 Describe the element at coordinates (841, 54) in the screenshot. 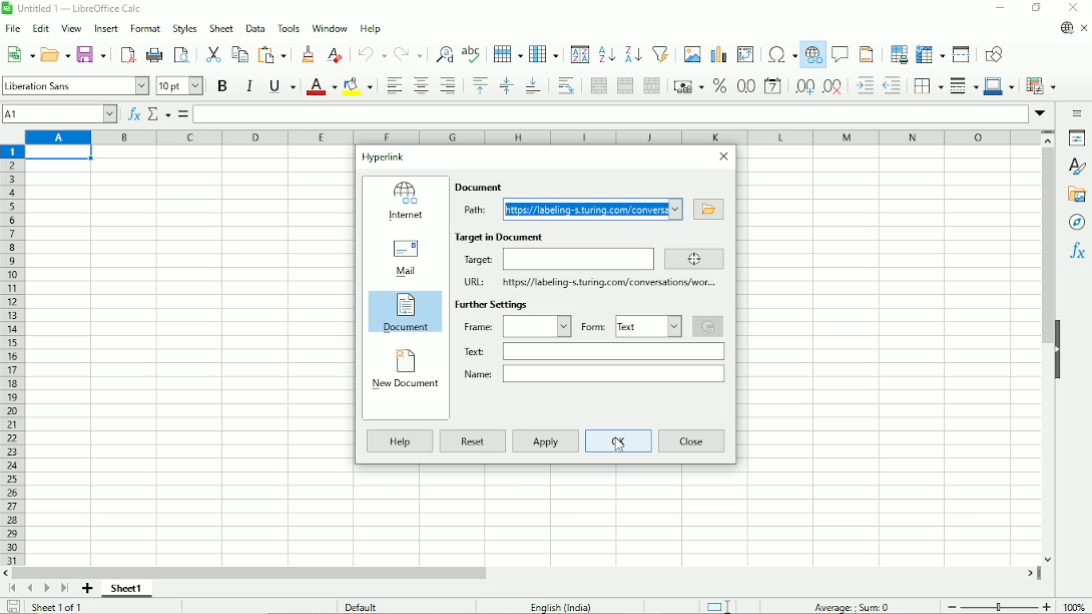

I see `Insert comment` at that location.